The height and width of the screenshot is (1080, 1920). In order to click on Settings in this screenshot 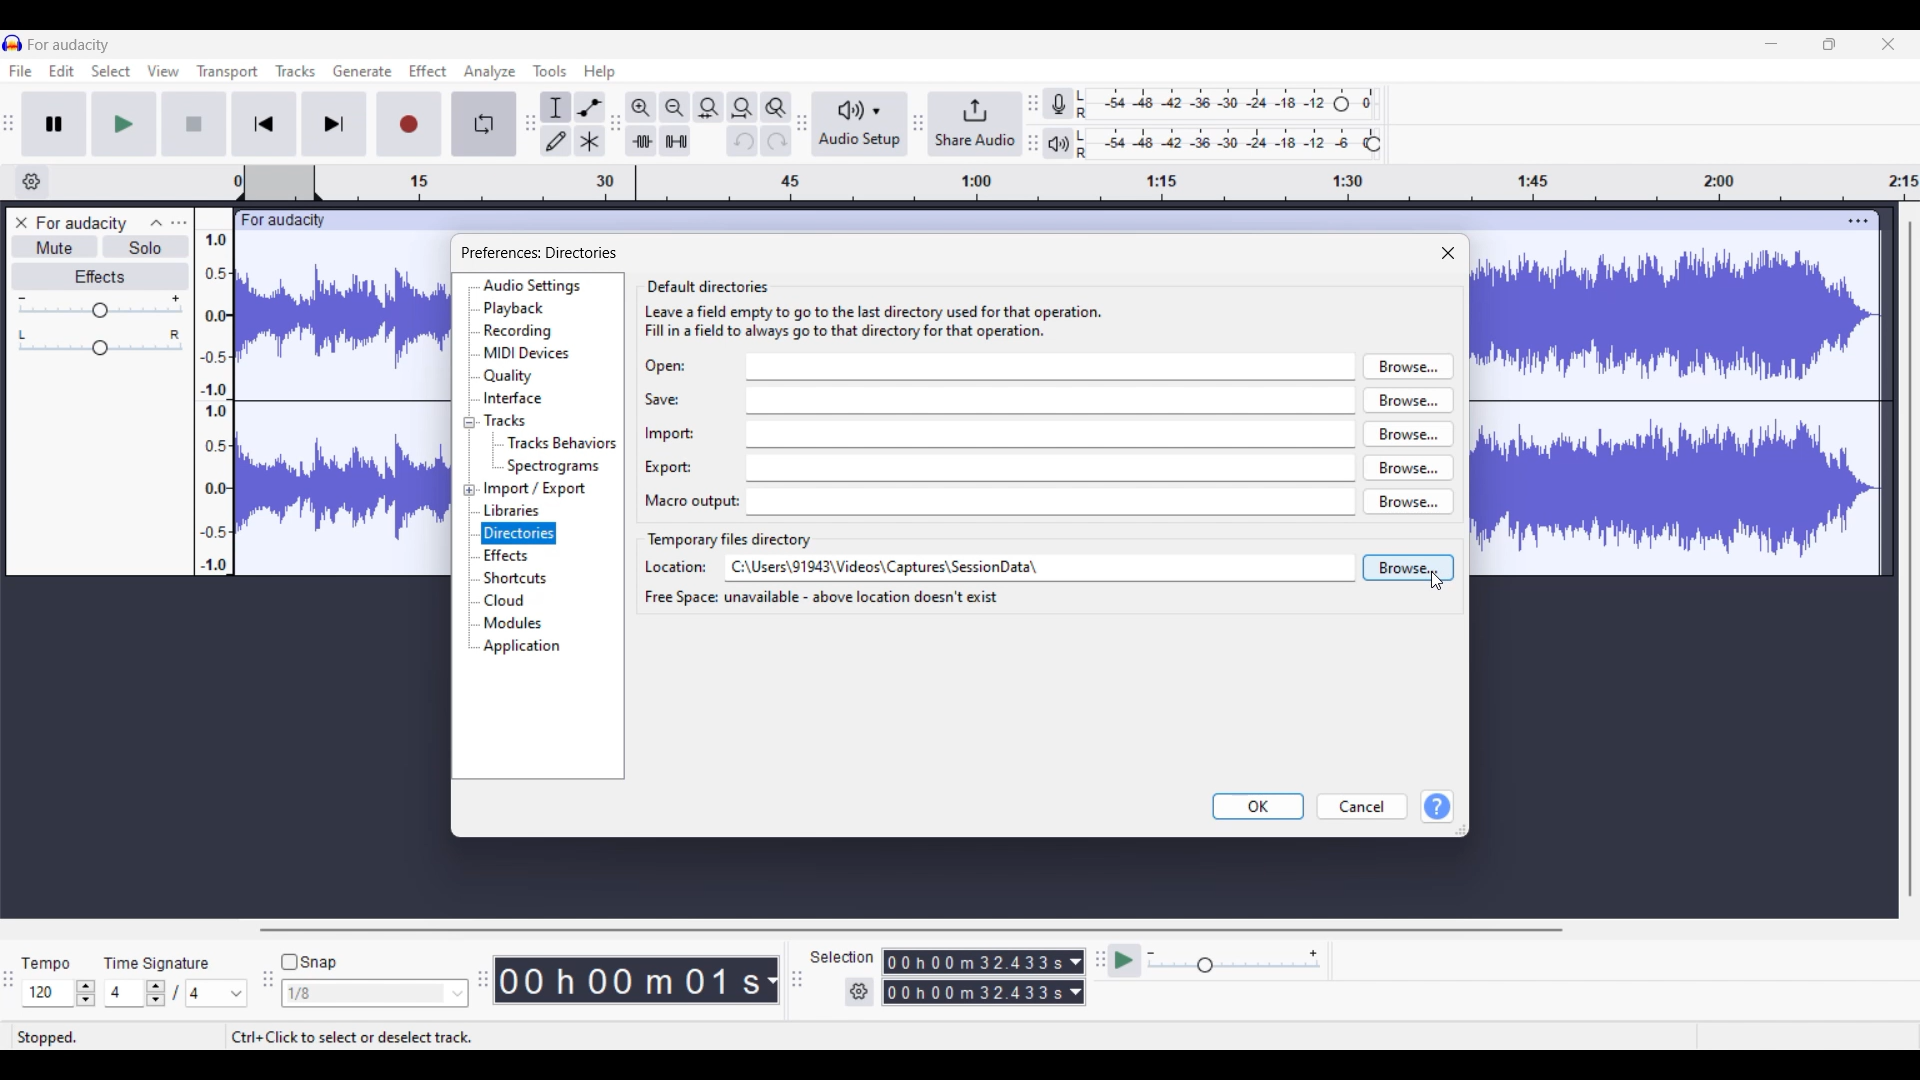, I will do `click(860, 992)`.